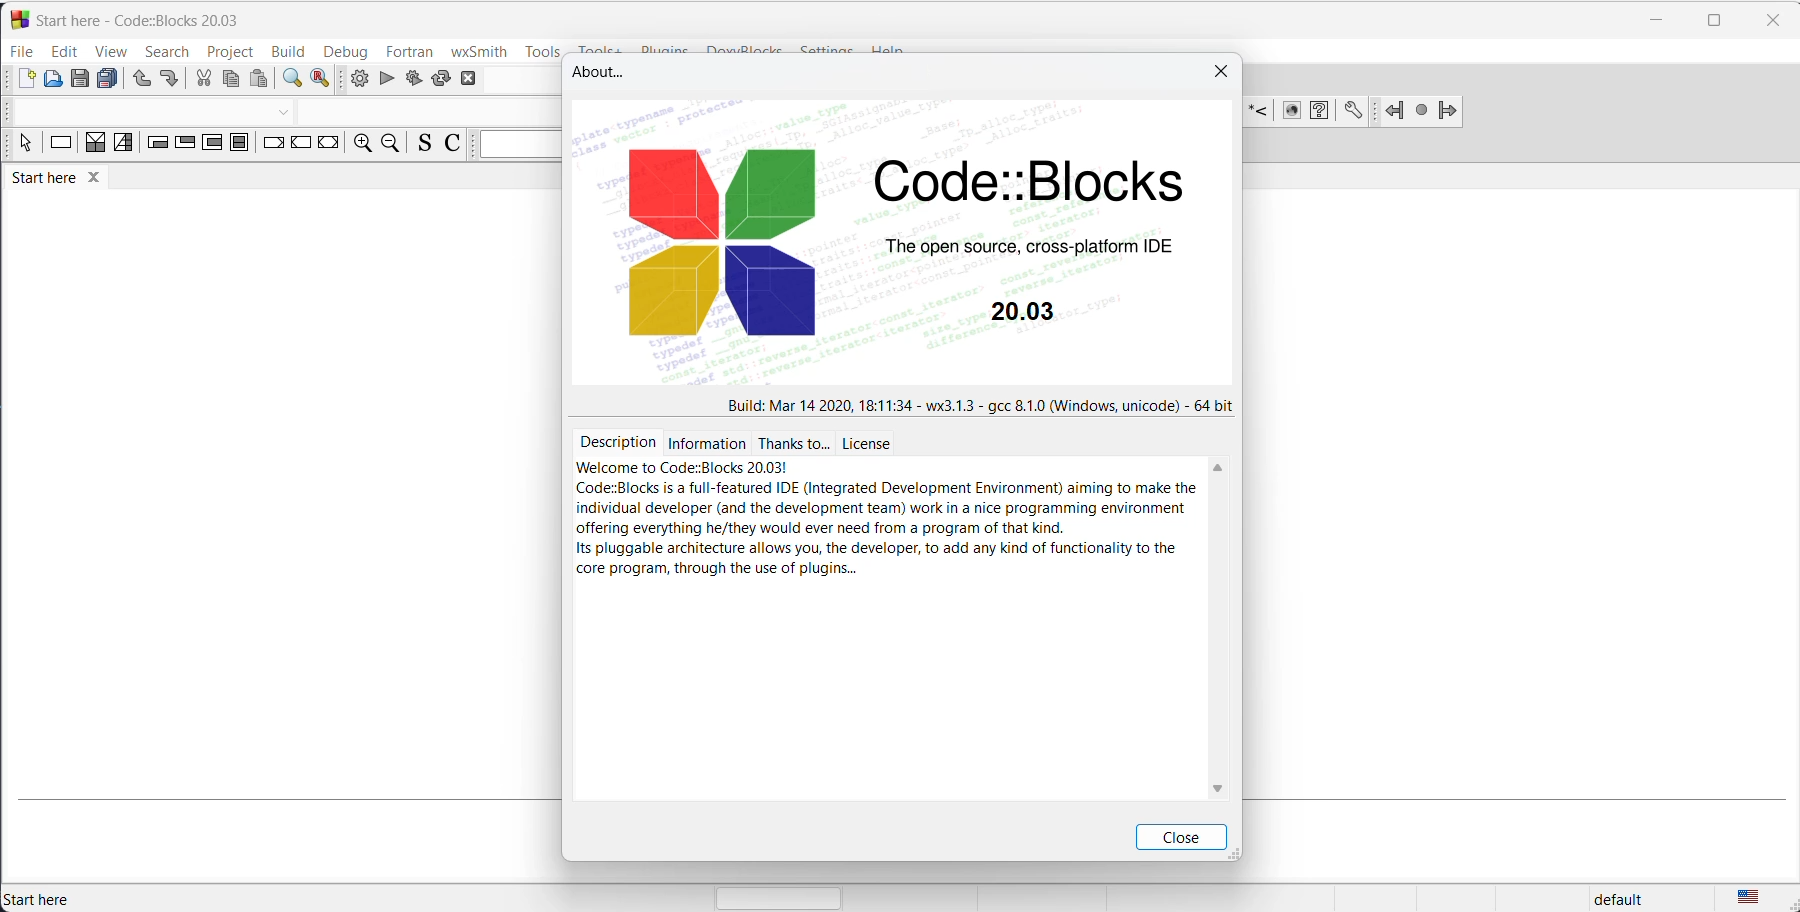  What do you see at coordinates (1230, 622) in the screenshot?
I see `Scroll bar` at bounding box center [1230, 622].